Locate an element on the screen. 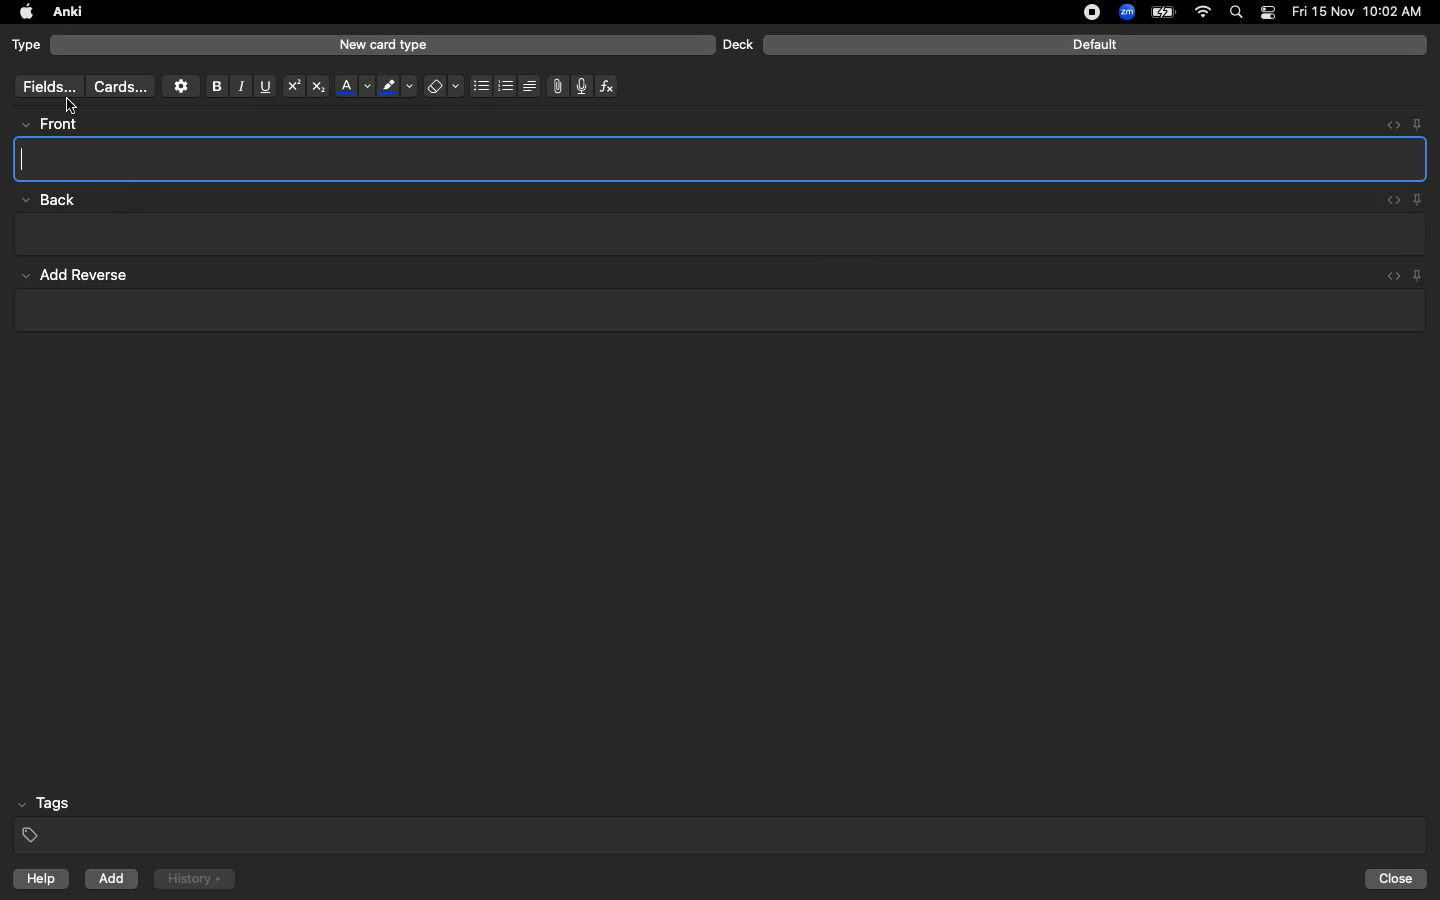 Image resolution: width=1440 pixels, height=900 pixels. Bold is located at coordinates (215, 85).